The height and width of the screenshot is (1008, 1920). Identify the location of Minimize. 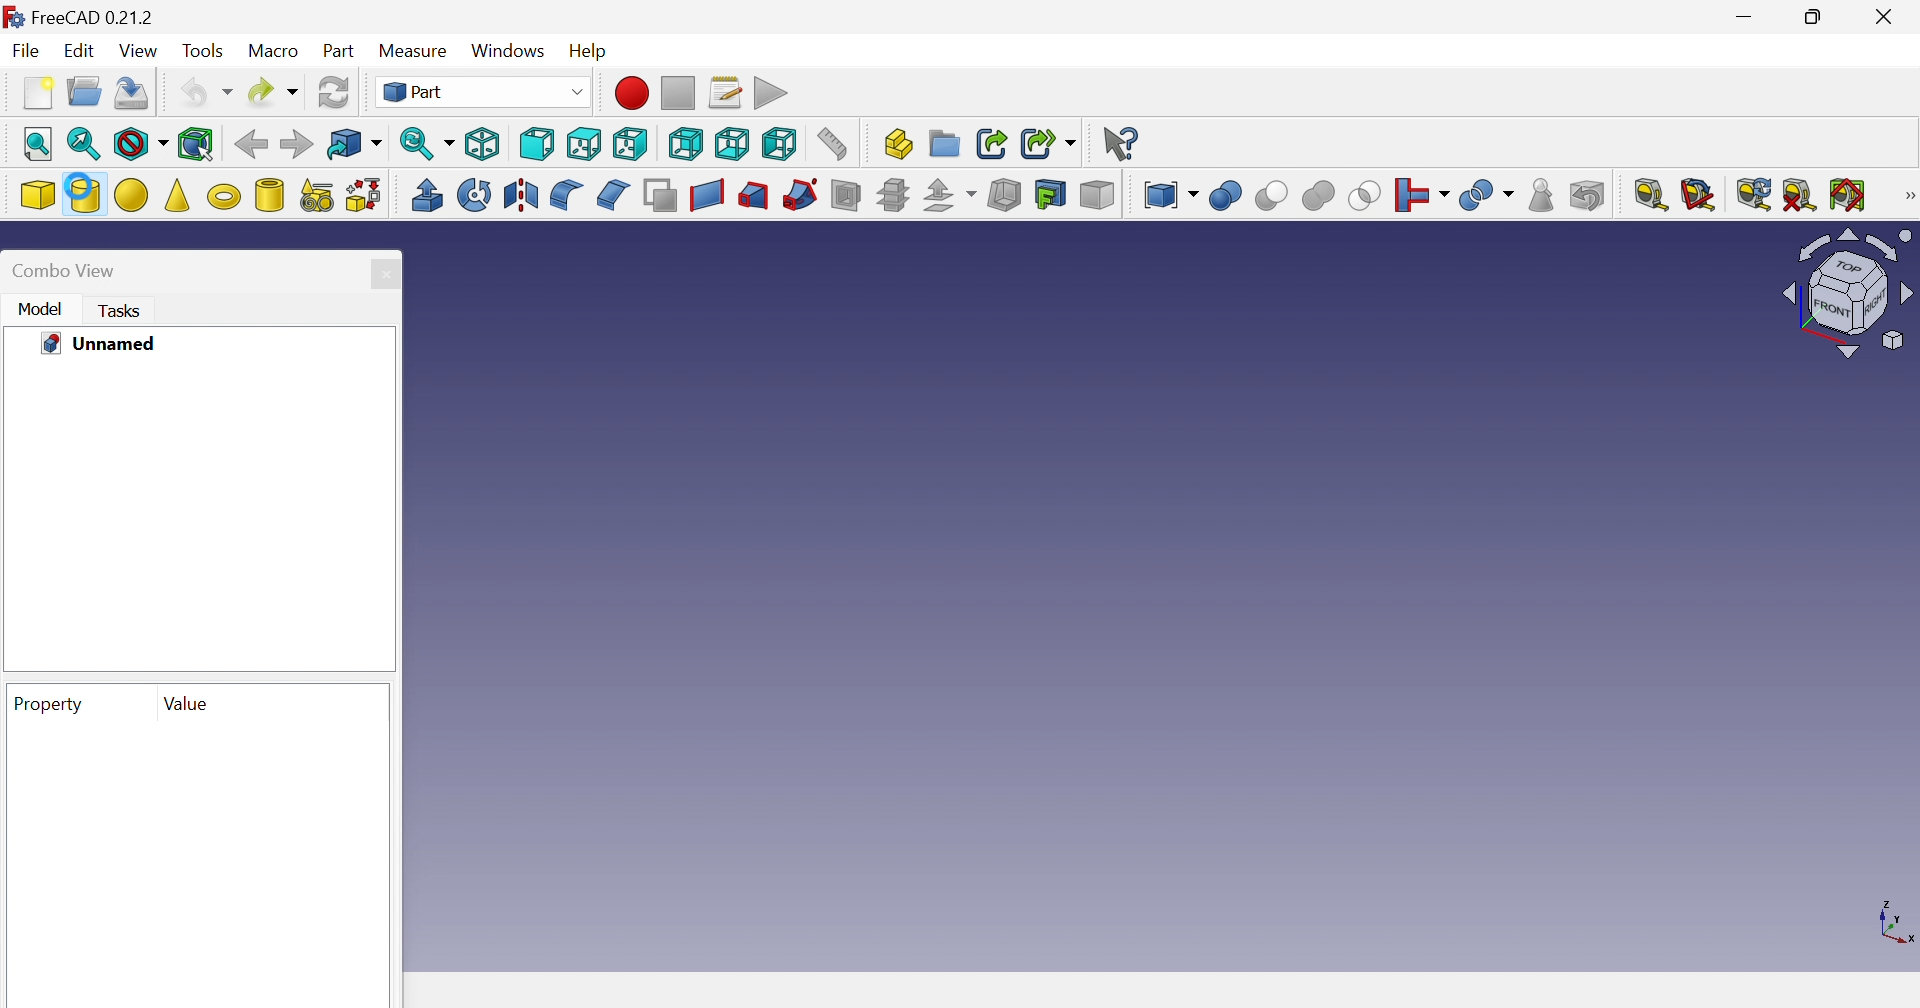
(1745, 17).